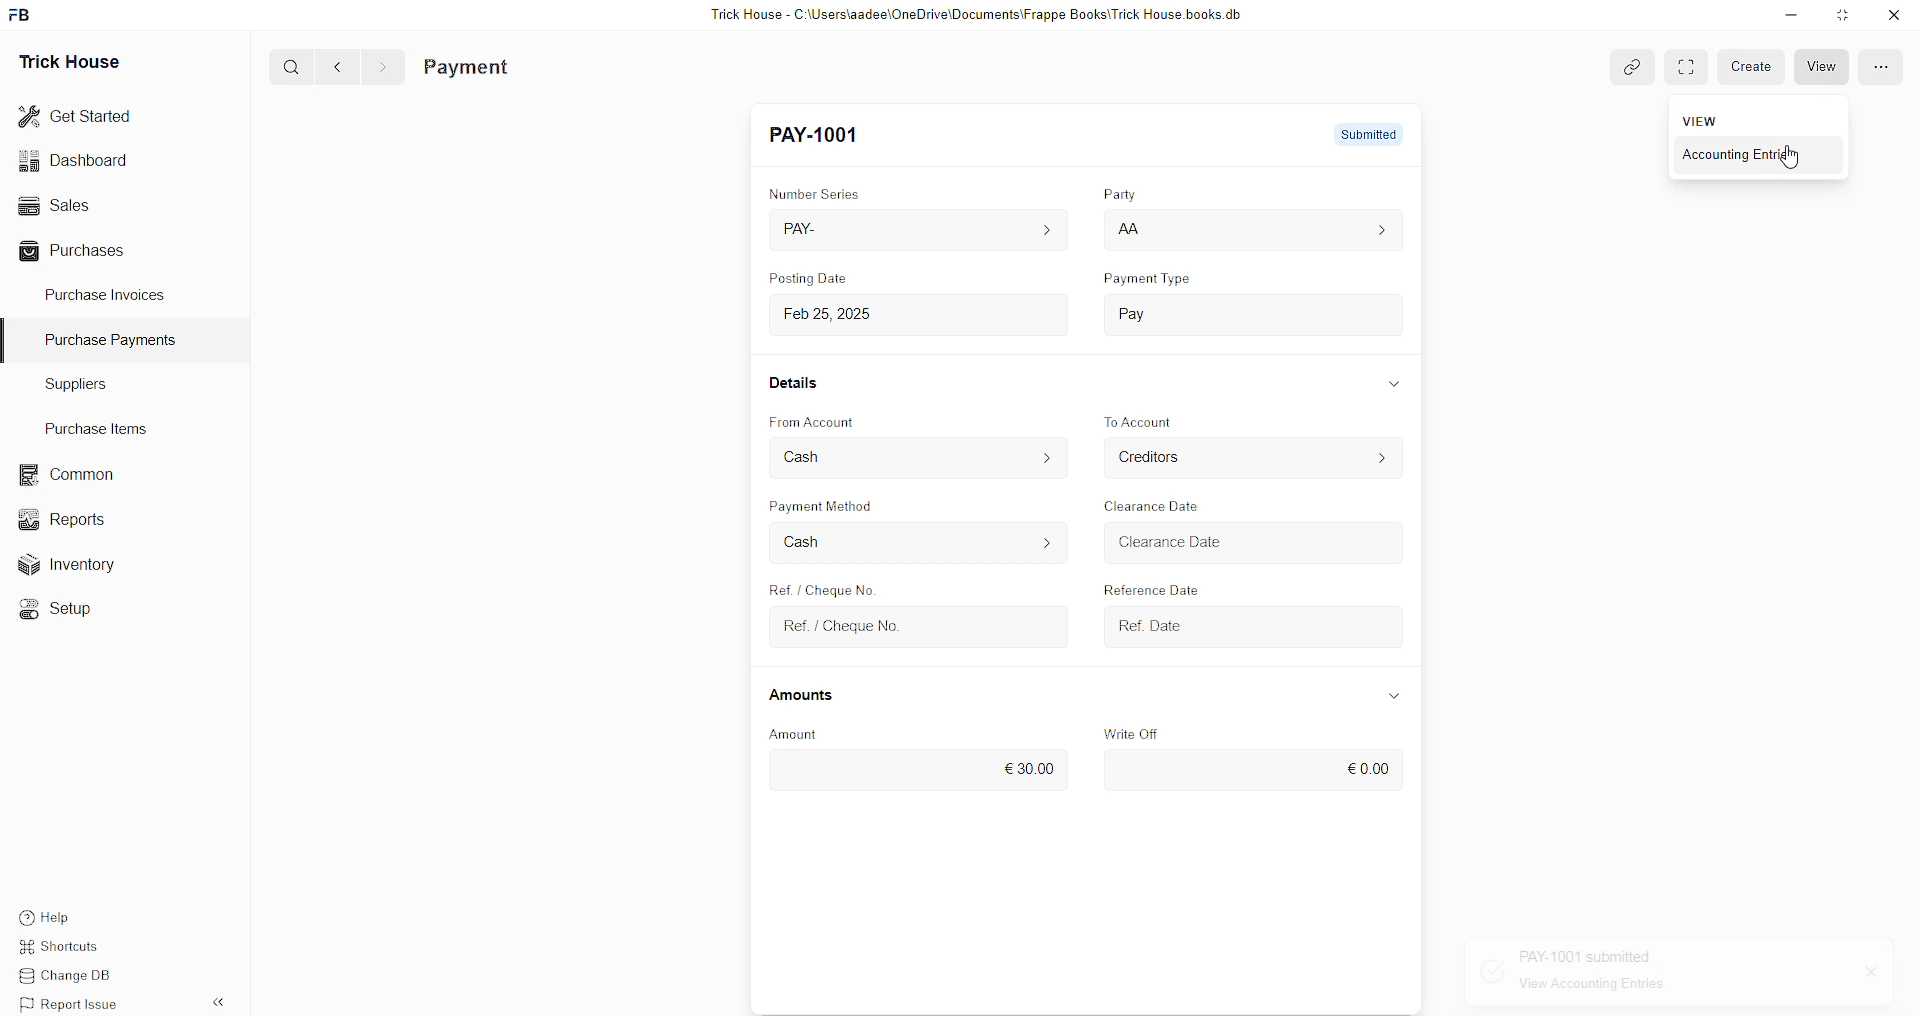  What do you see at coordinates (1864, 973) in the screenshot?
I see `close` at bounding box center [1864, 973].